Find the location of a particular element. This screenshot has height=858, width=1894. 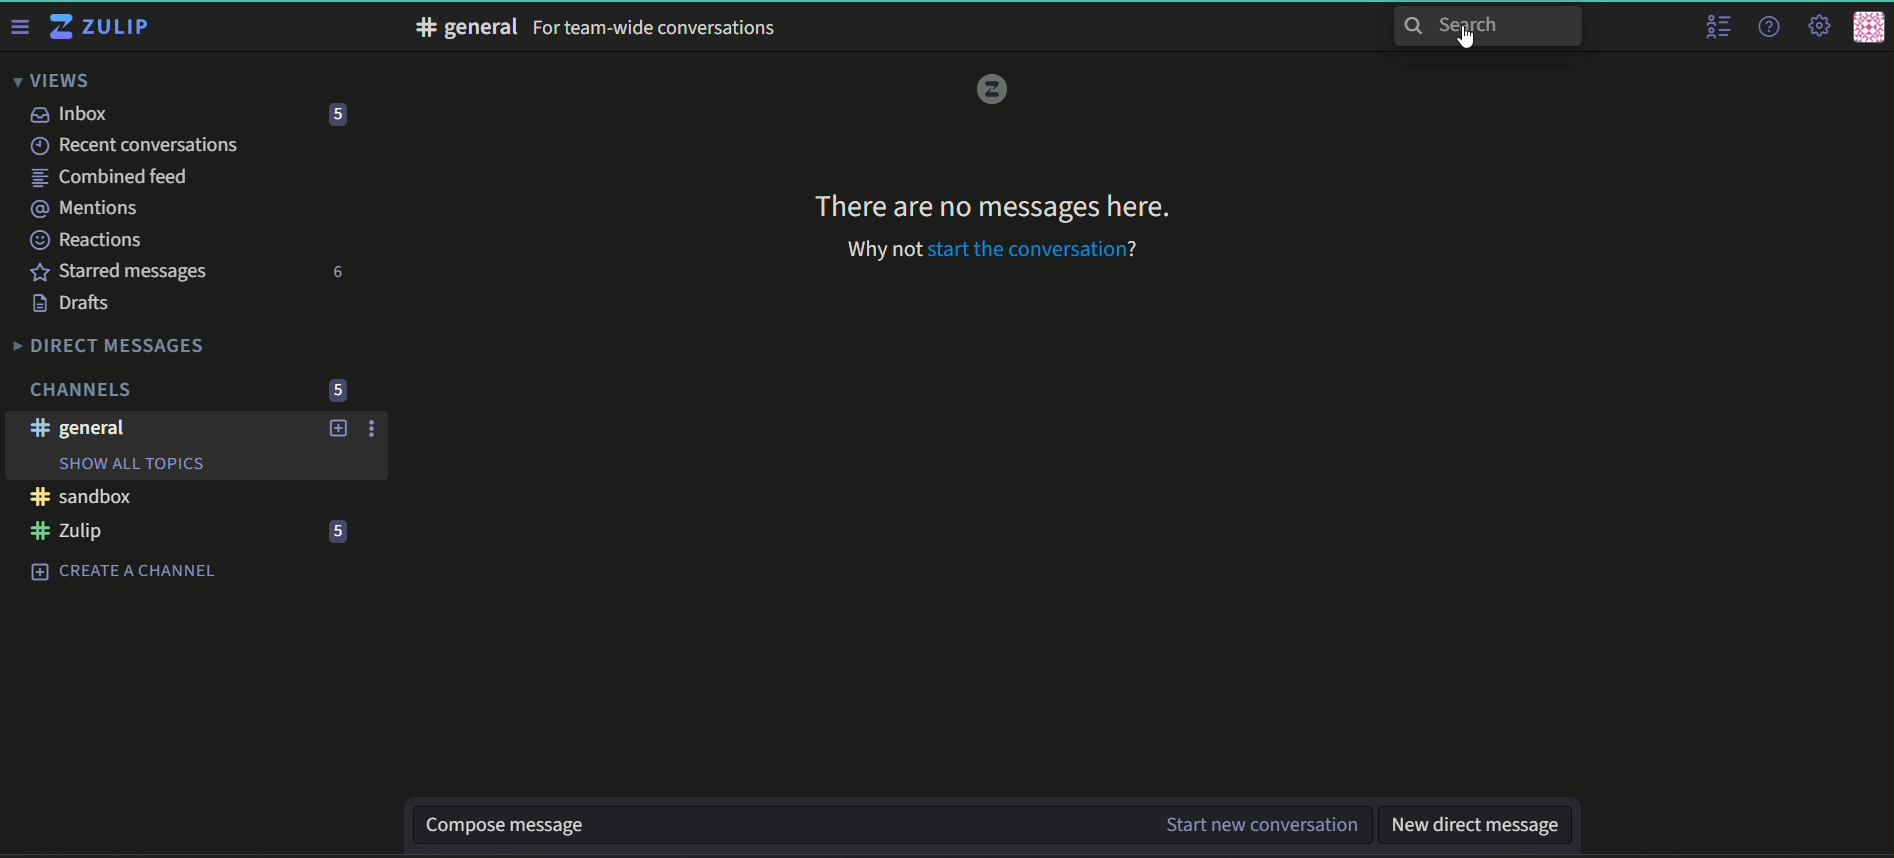

user list is located at coordinates (1716, 27).